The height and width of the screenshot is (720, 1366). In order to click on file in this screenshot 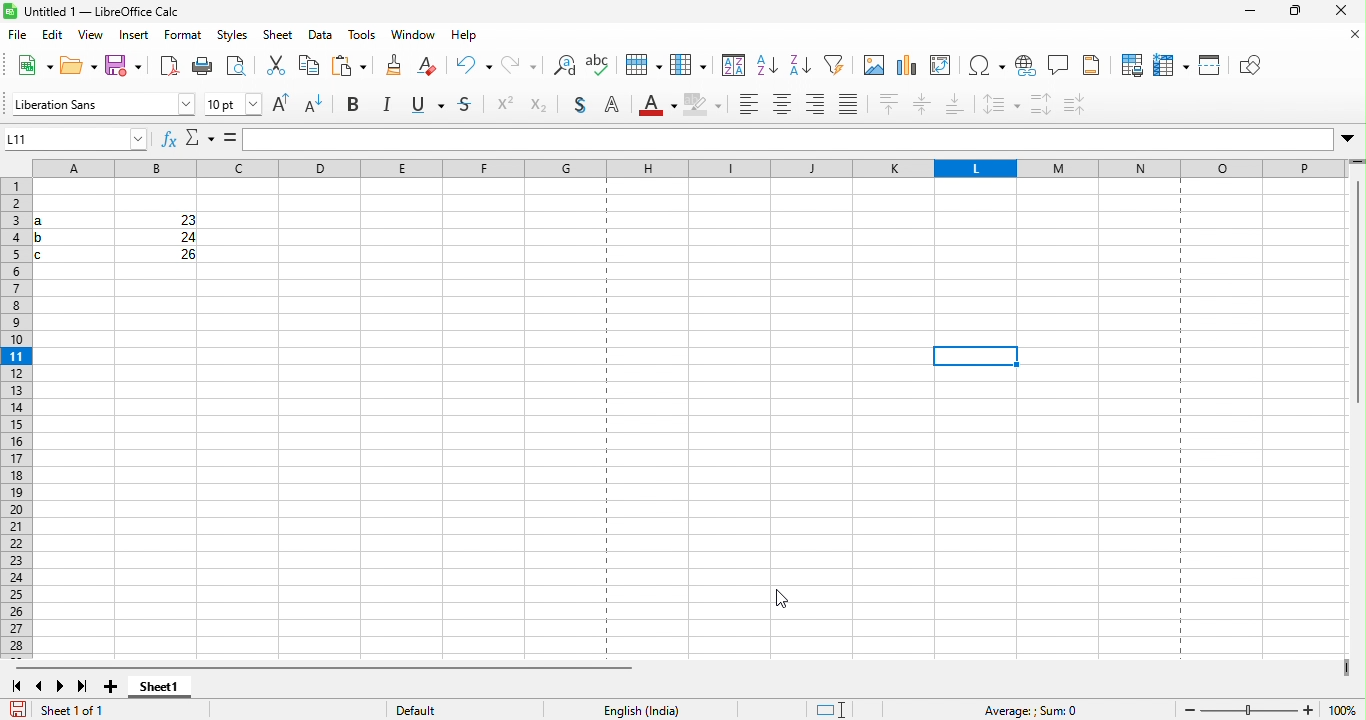, I will do `click(18, 36)`.